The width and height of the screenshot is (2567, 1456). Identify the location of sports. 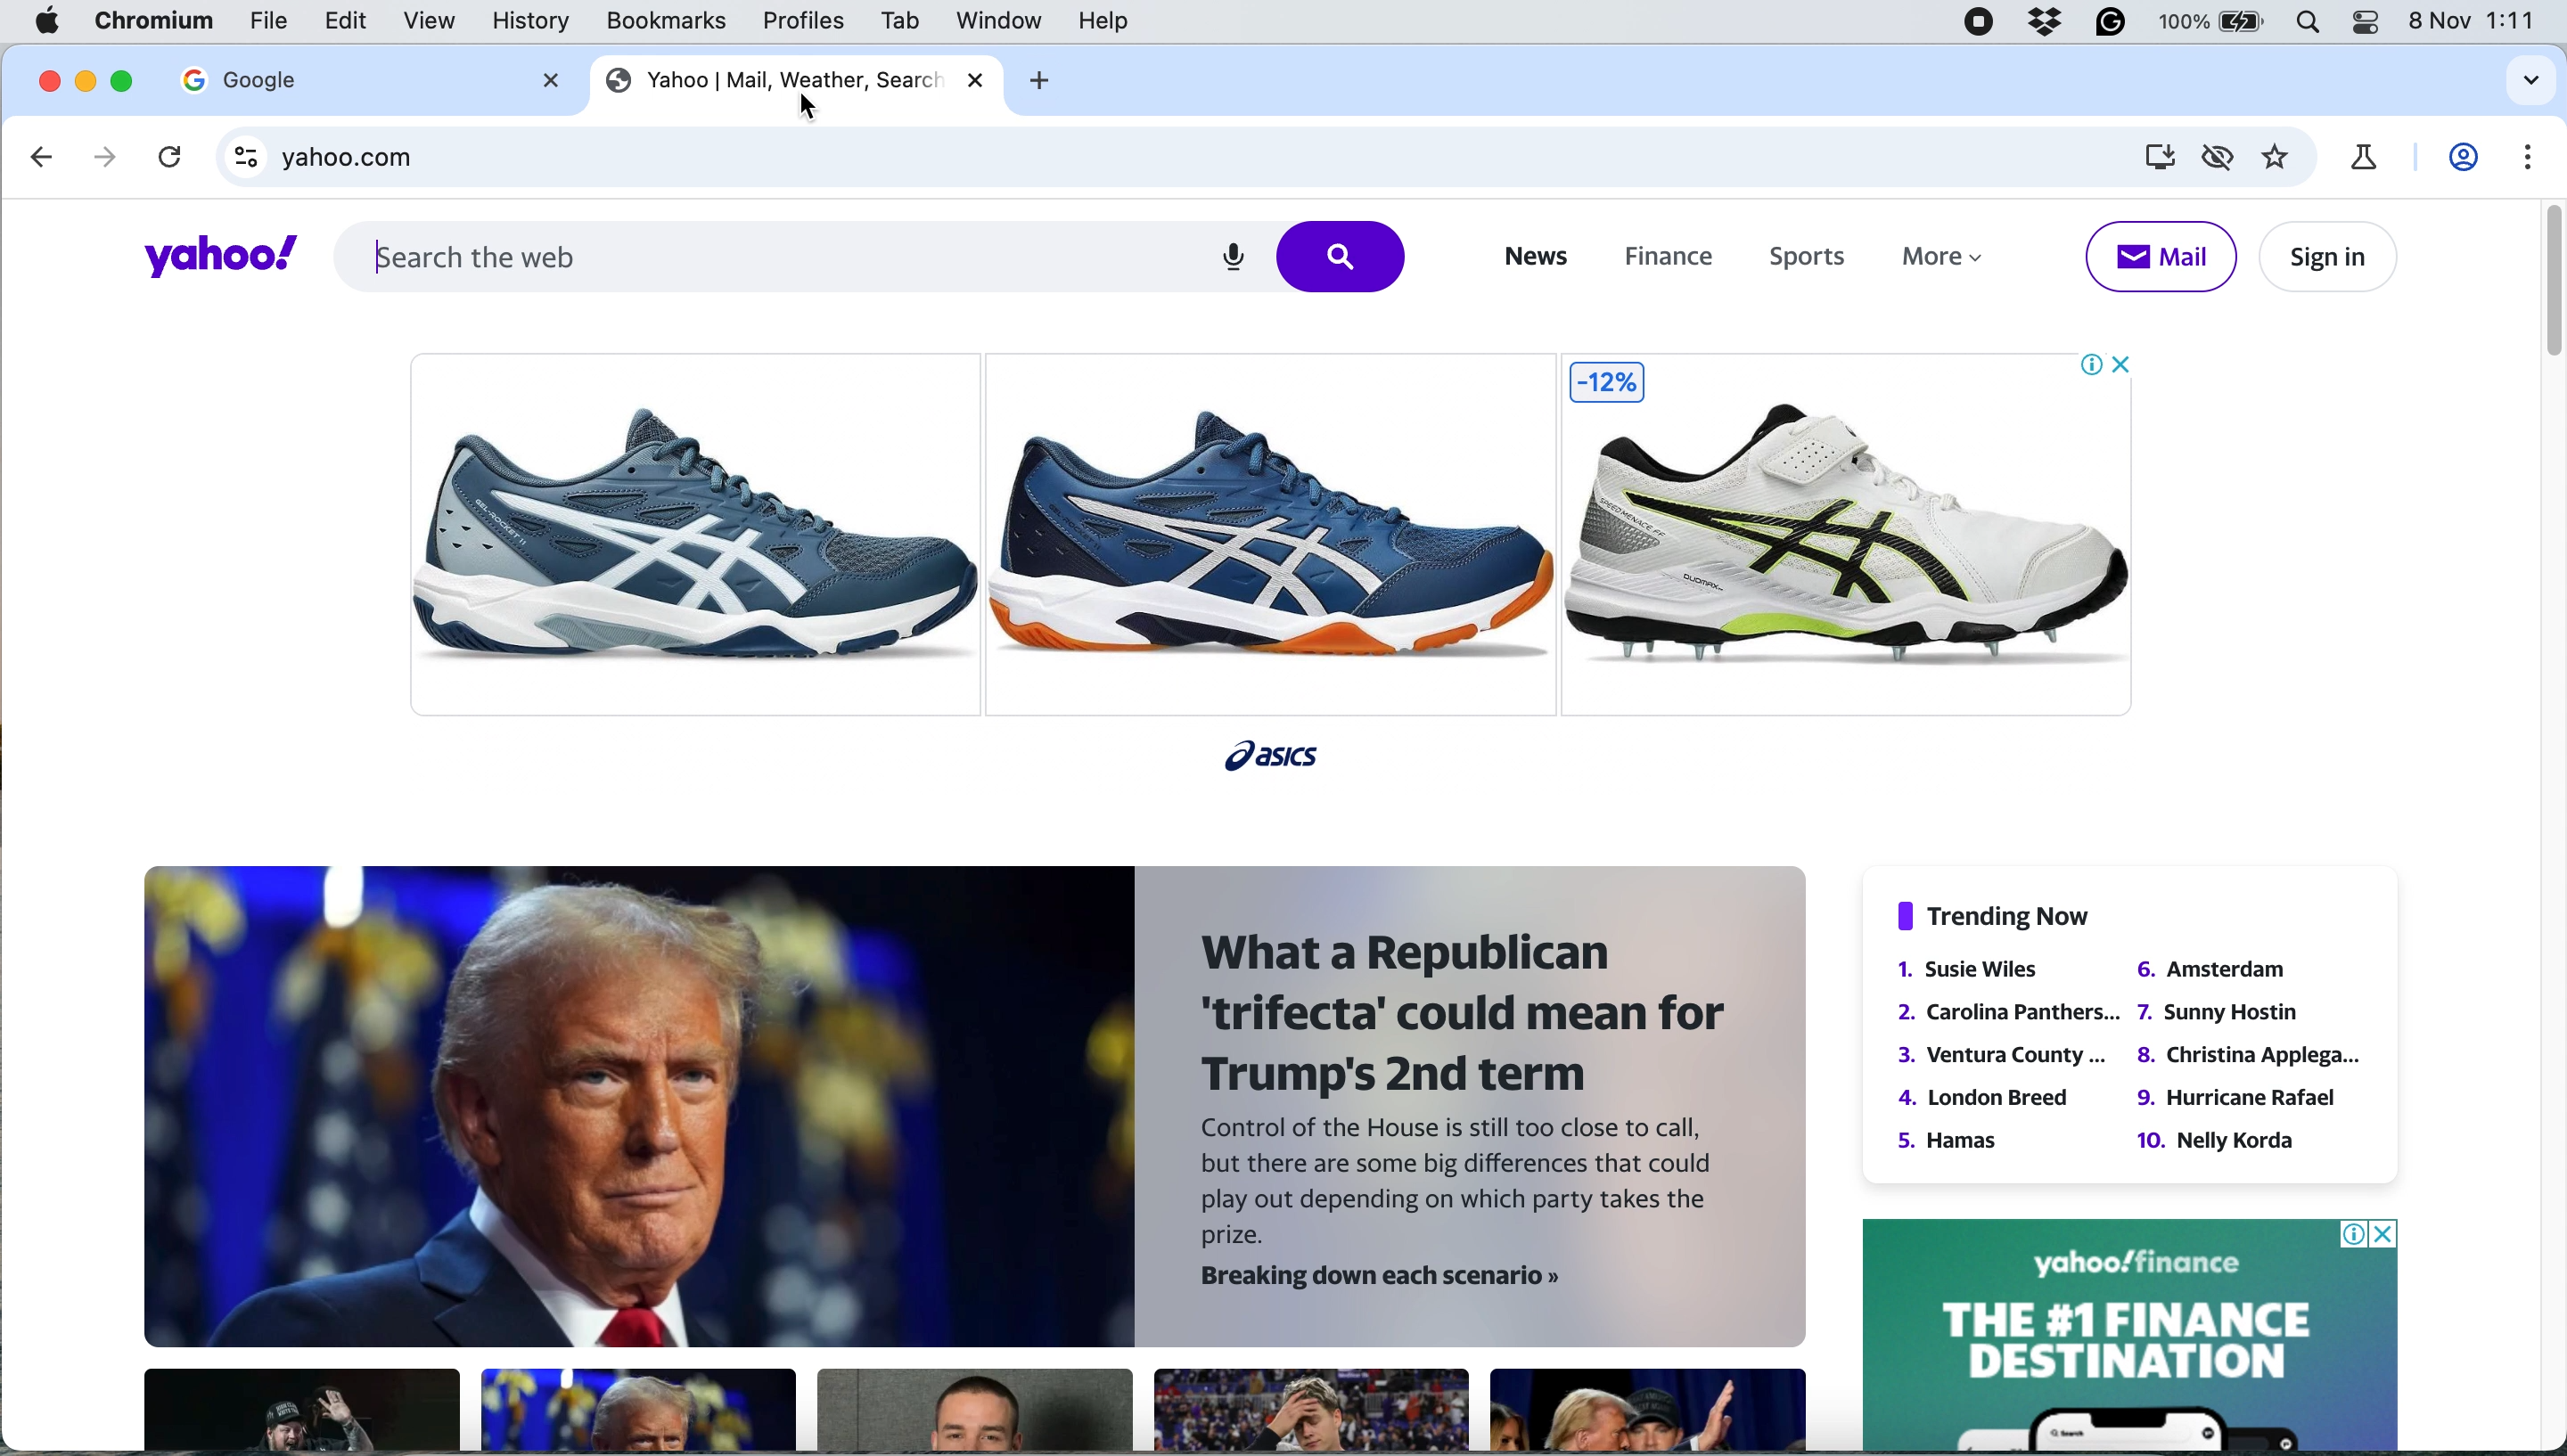
(1798, 259).